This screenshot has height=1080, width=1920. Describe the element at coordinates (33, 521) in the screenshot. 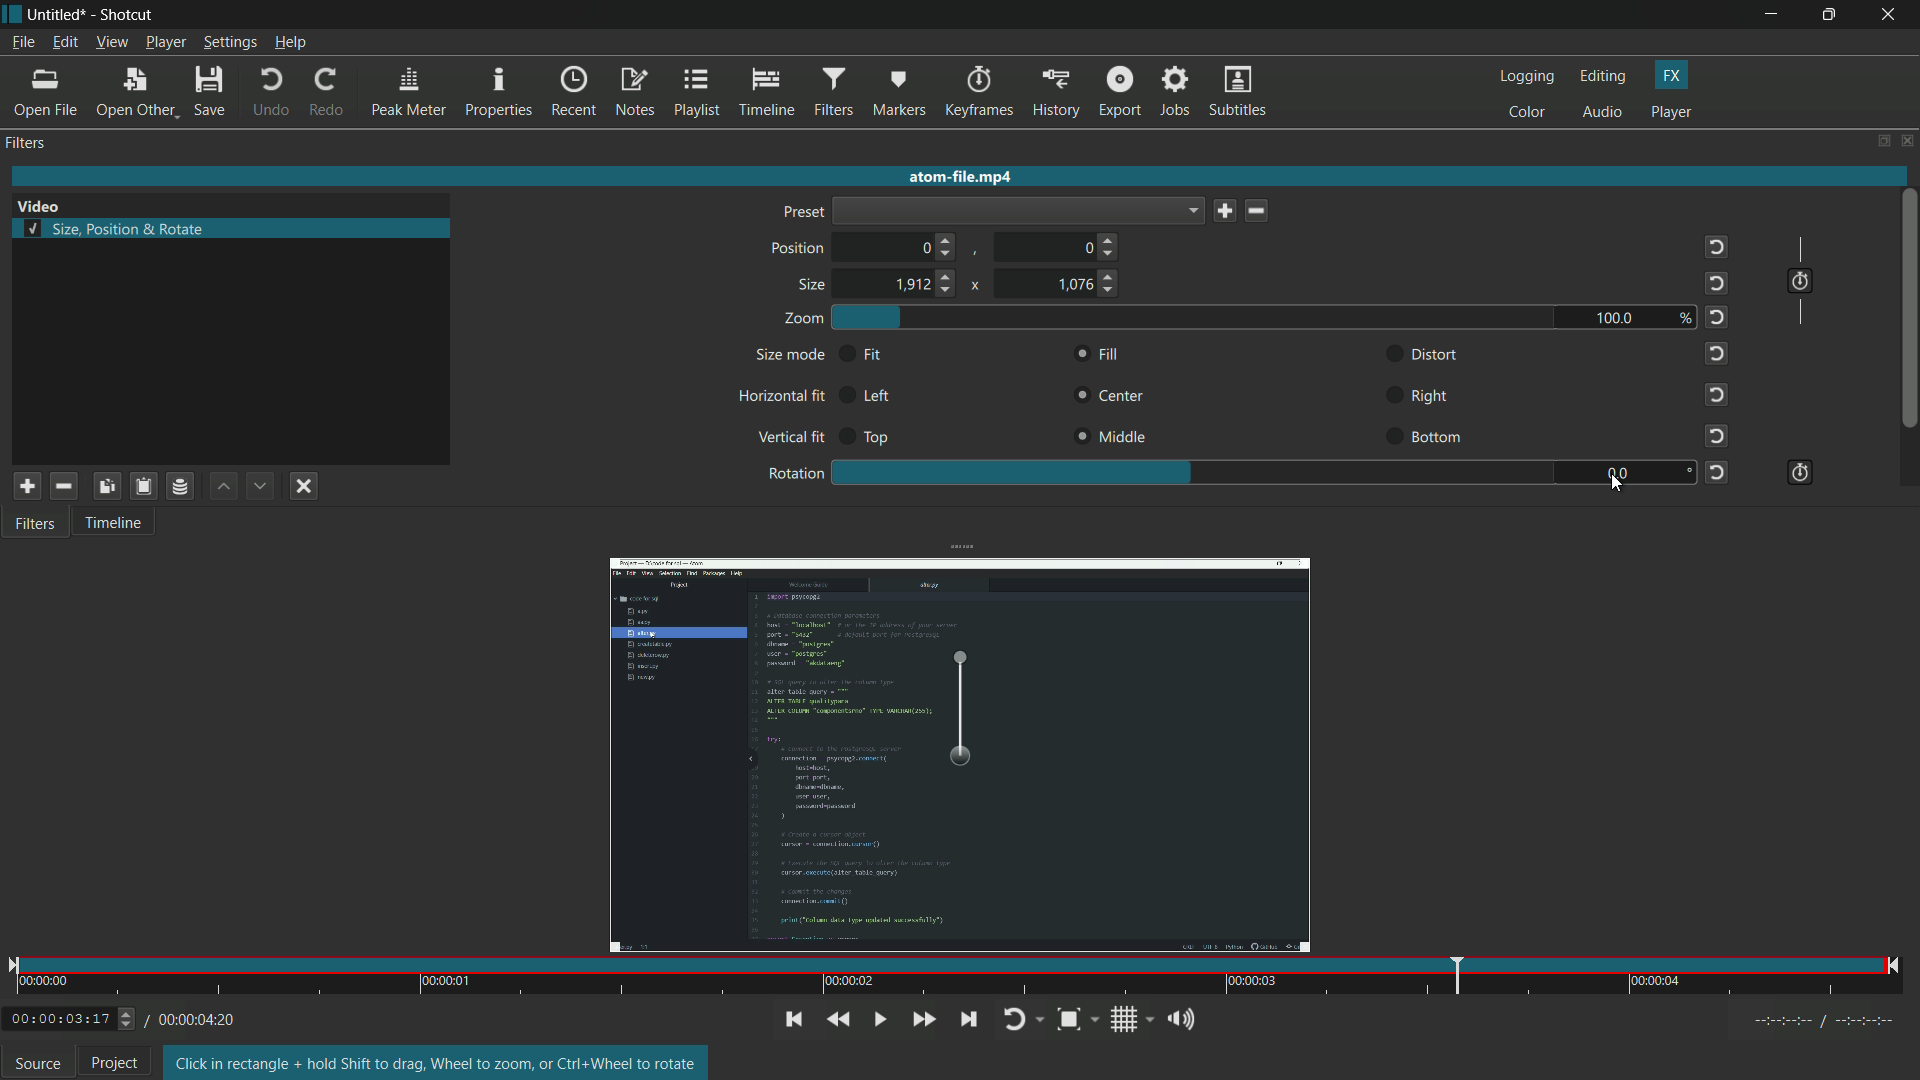

I see `filters` at that location.